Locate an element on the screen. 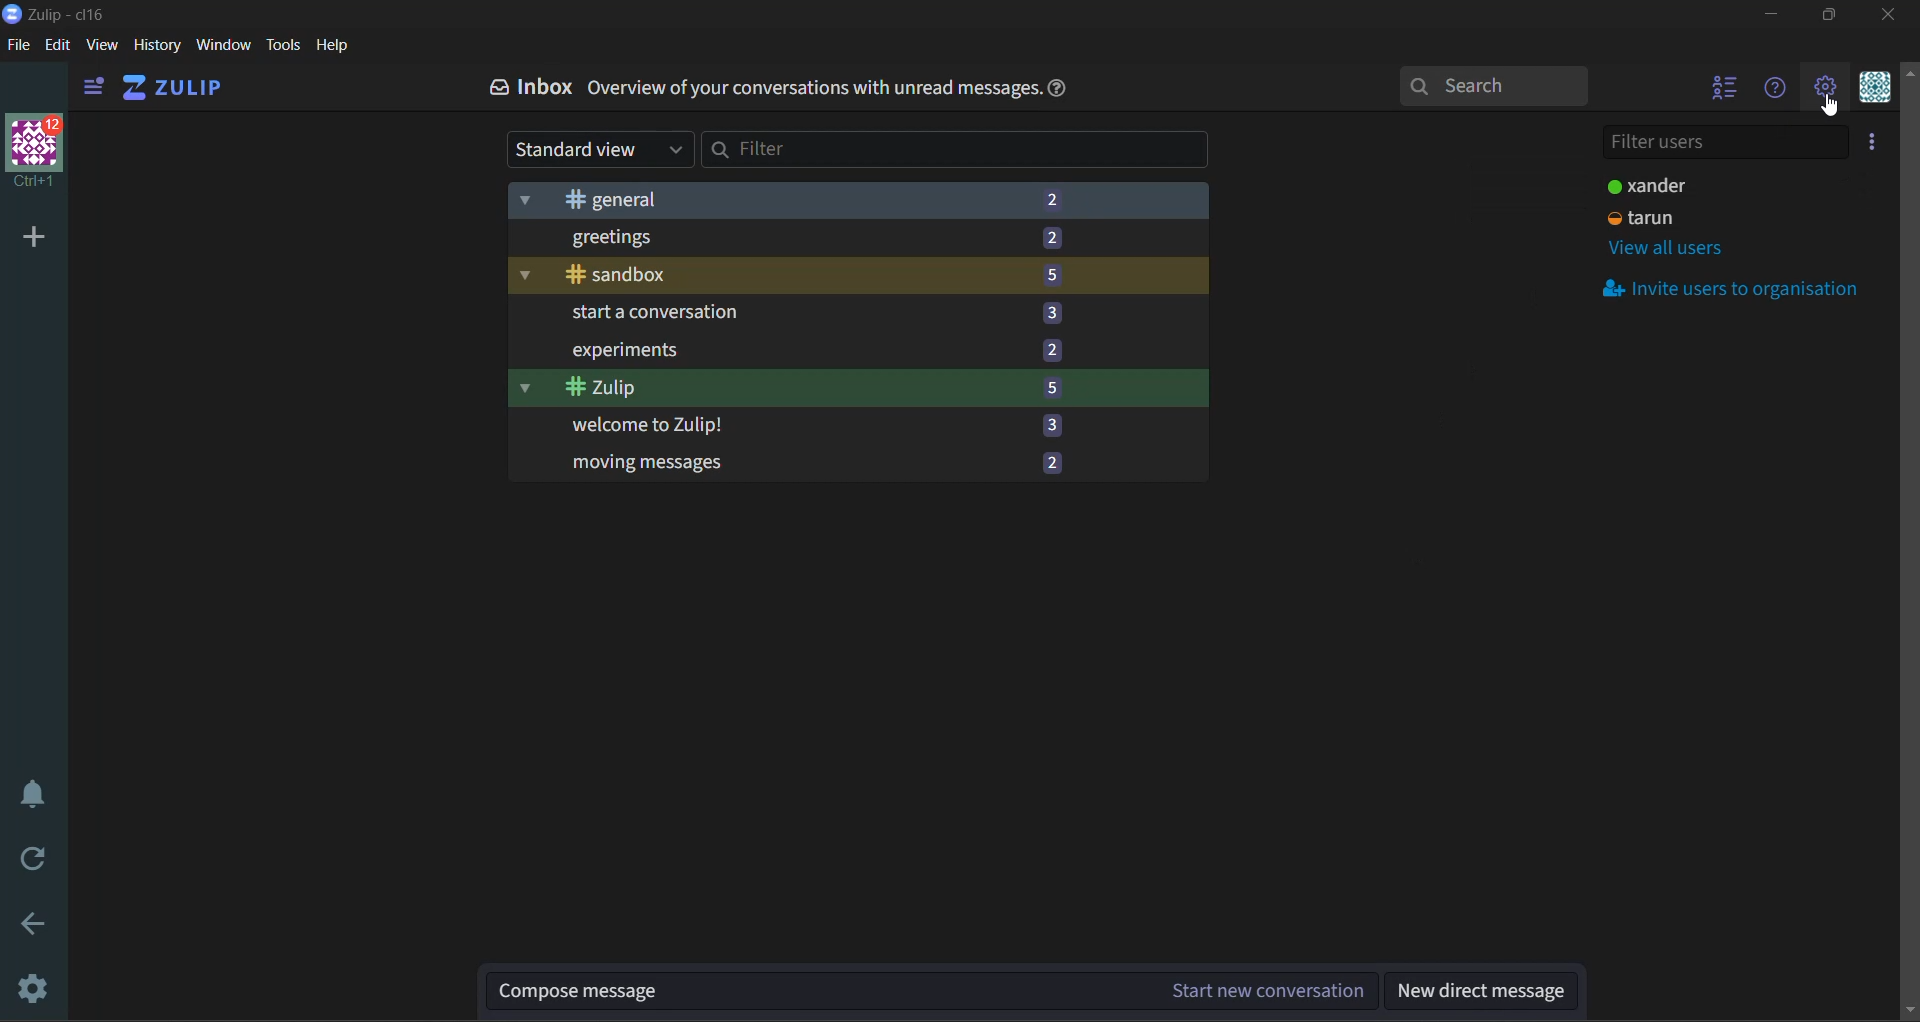 This screenshot has width=1920, height=1022. moving messages is located at coordinates (801, 463).